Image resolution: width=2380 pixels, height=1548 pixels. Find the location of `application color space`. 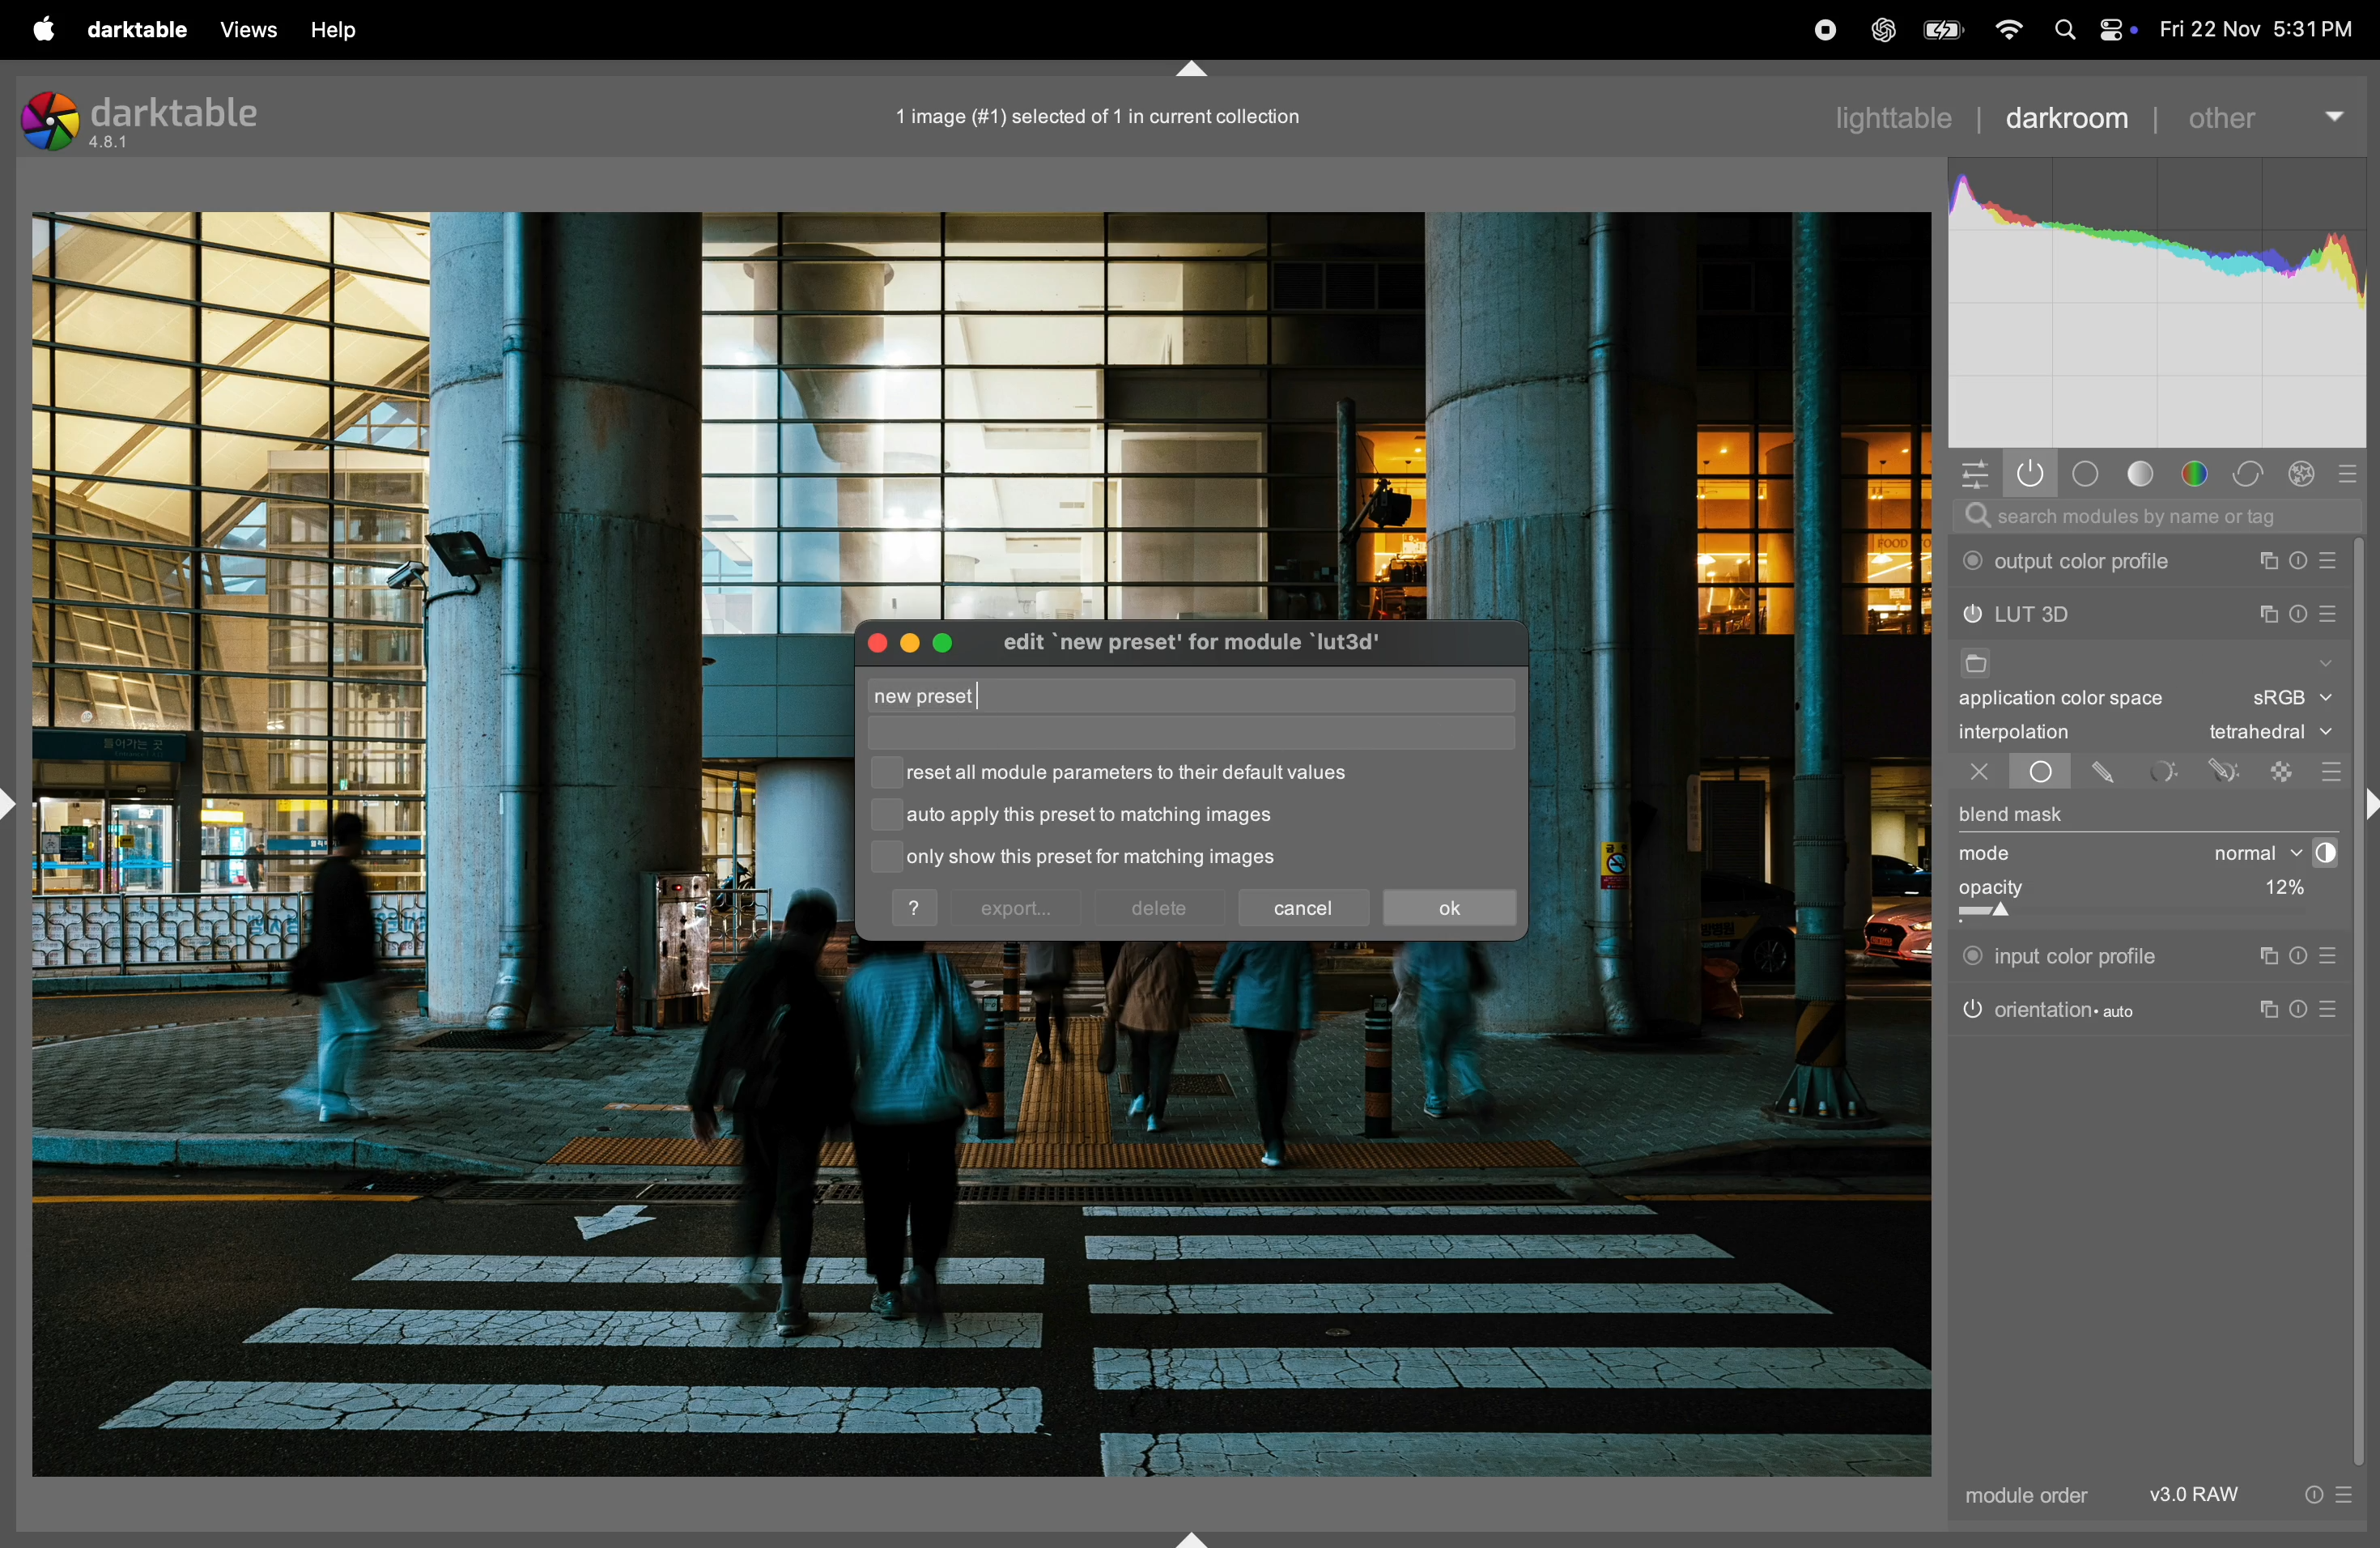

application color space is located at coordinates (2079, 702).